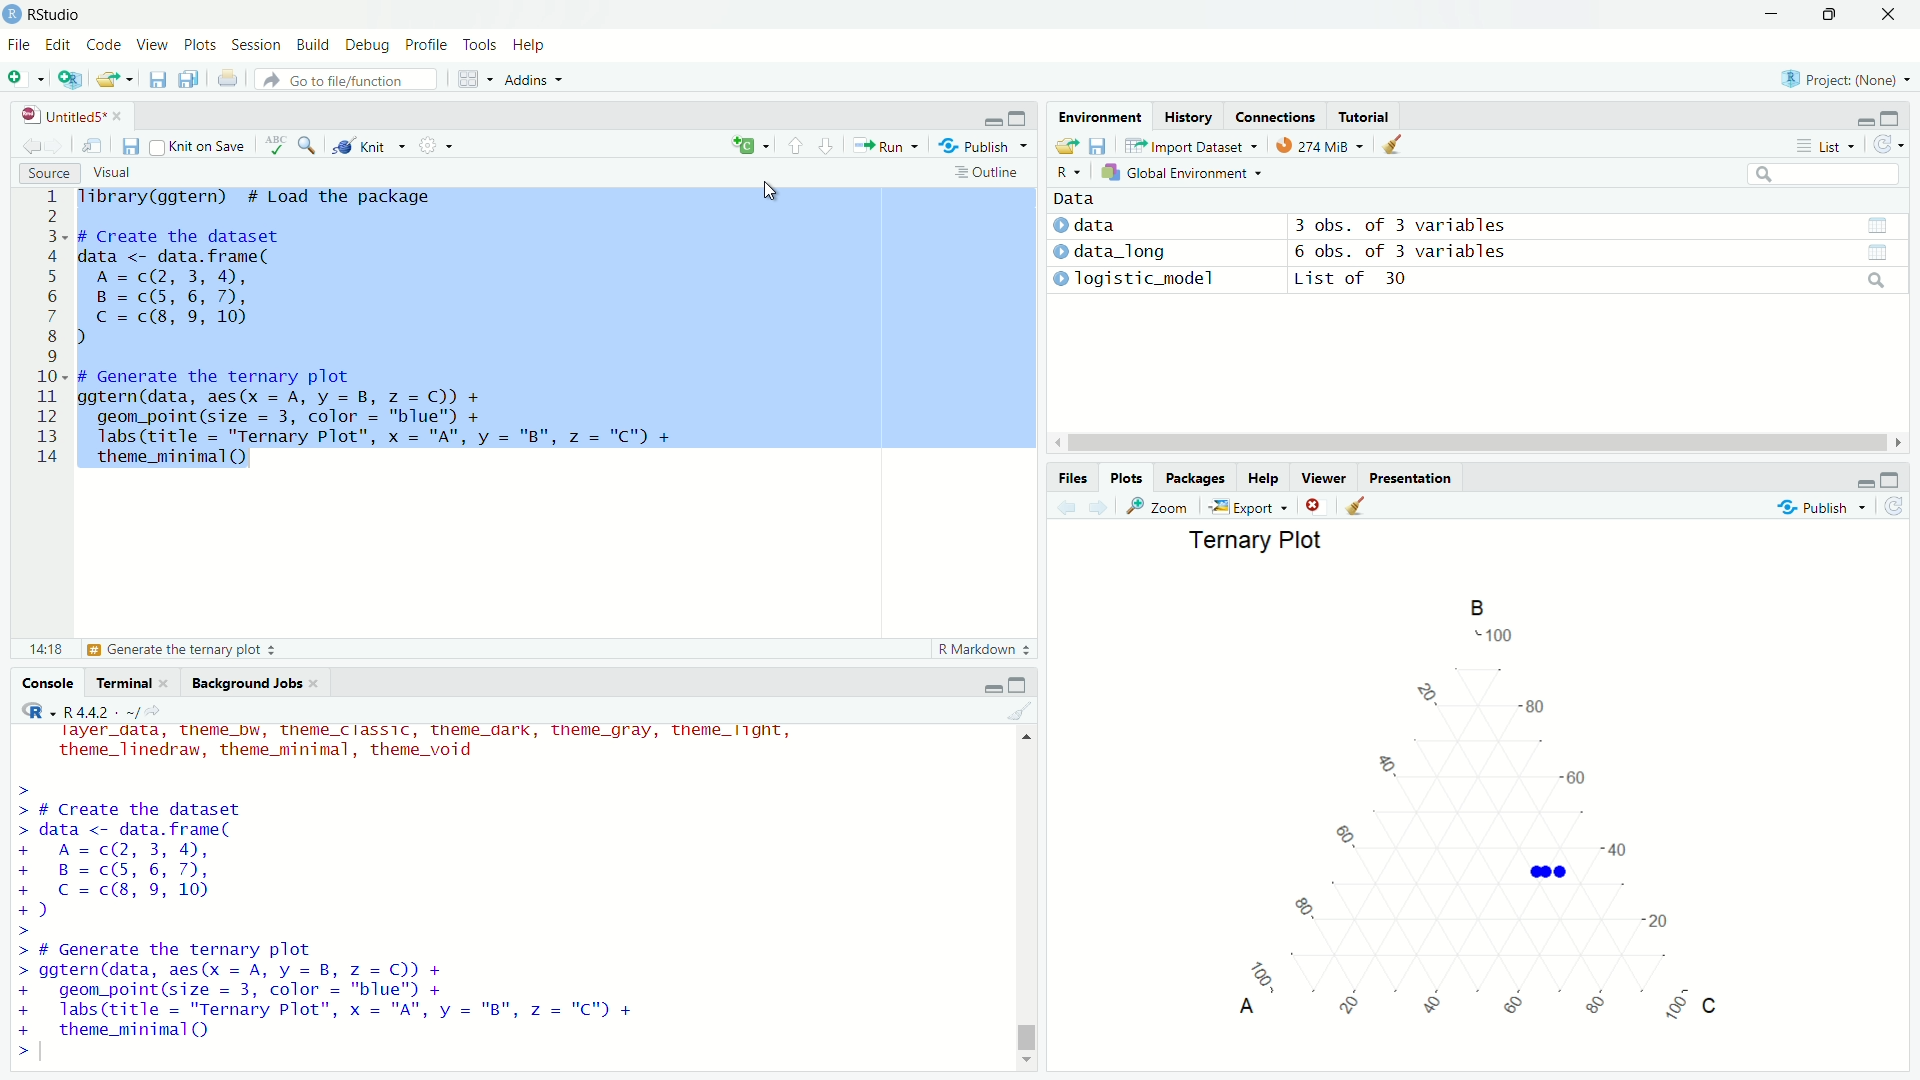 This screenshot has width=1920, height=1080. I want to click on Help, so click(1259, 479).